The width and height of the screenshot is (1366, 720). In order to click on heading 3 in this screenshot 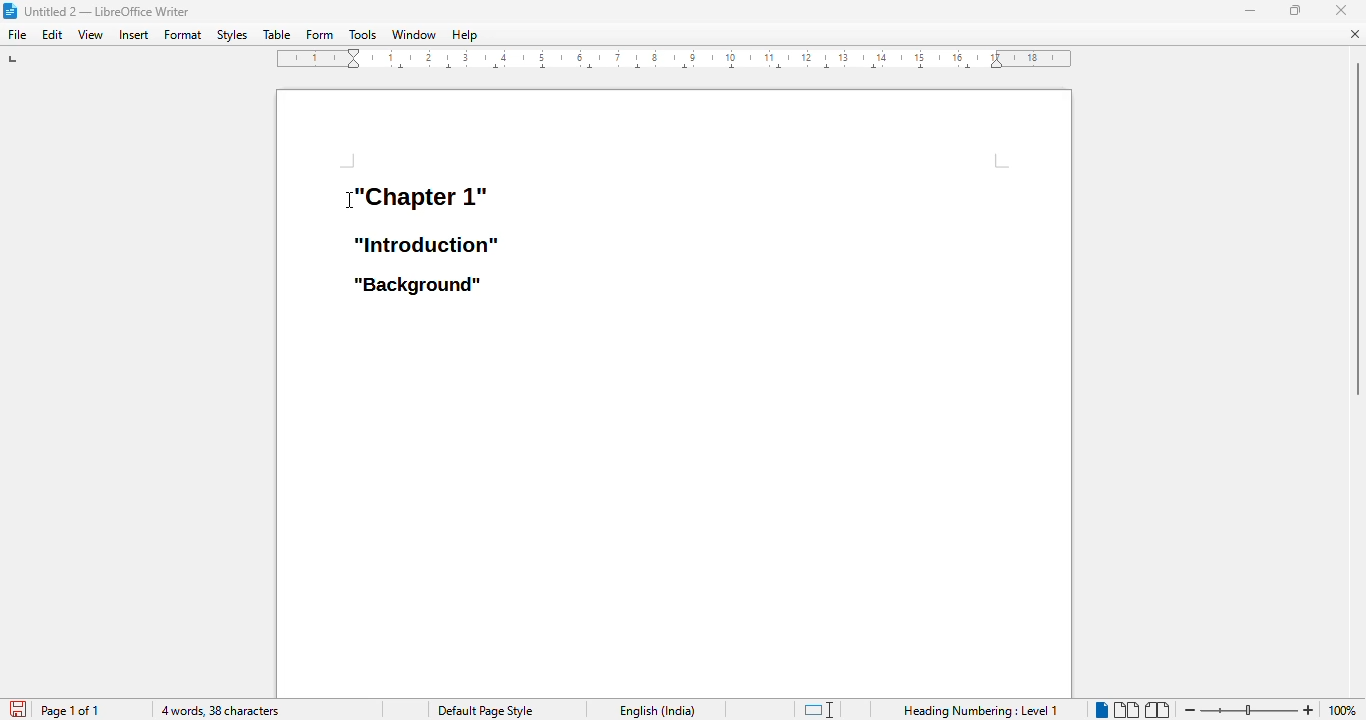, I will do `click(417, 286)`.